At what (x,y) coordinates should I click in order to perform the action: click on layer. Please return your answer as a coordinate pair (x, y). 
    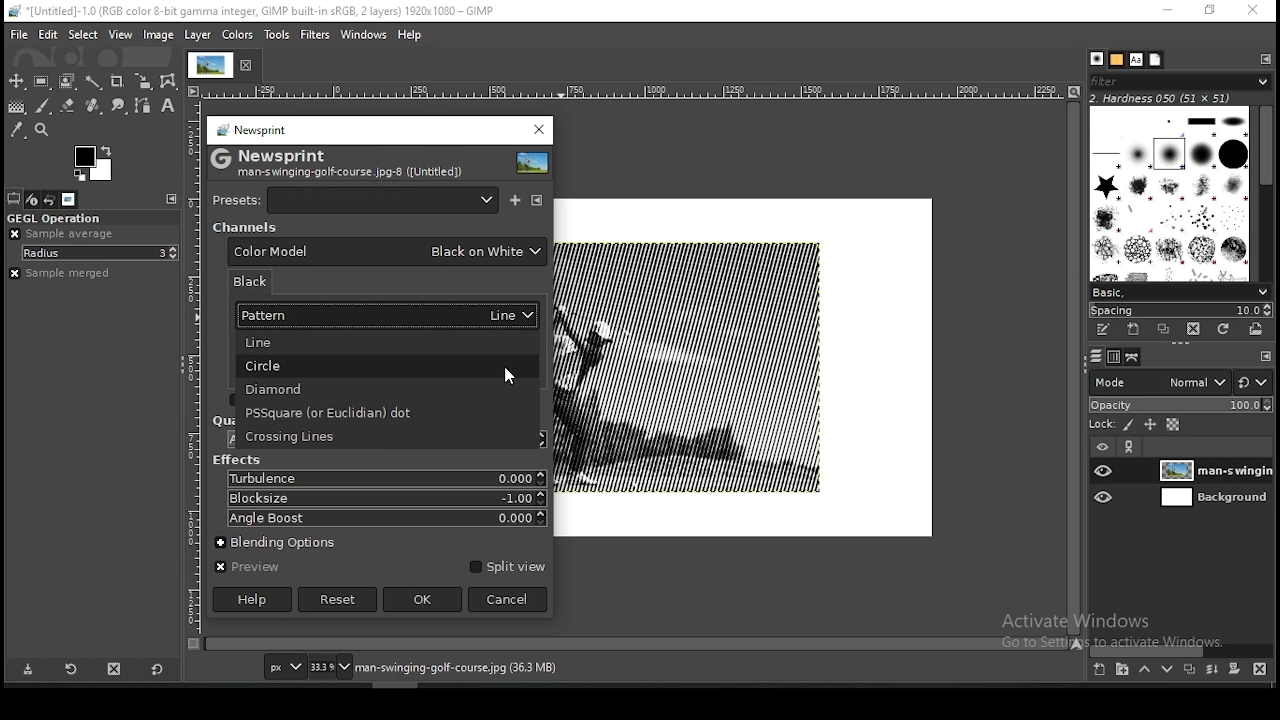
    Looking at the image, I should click on (1212, 498).